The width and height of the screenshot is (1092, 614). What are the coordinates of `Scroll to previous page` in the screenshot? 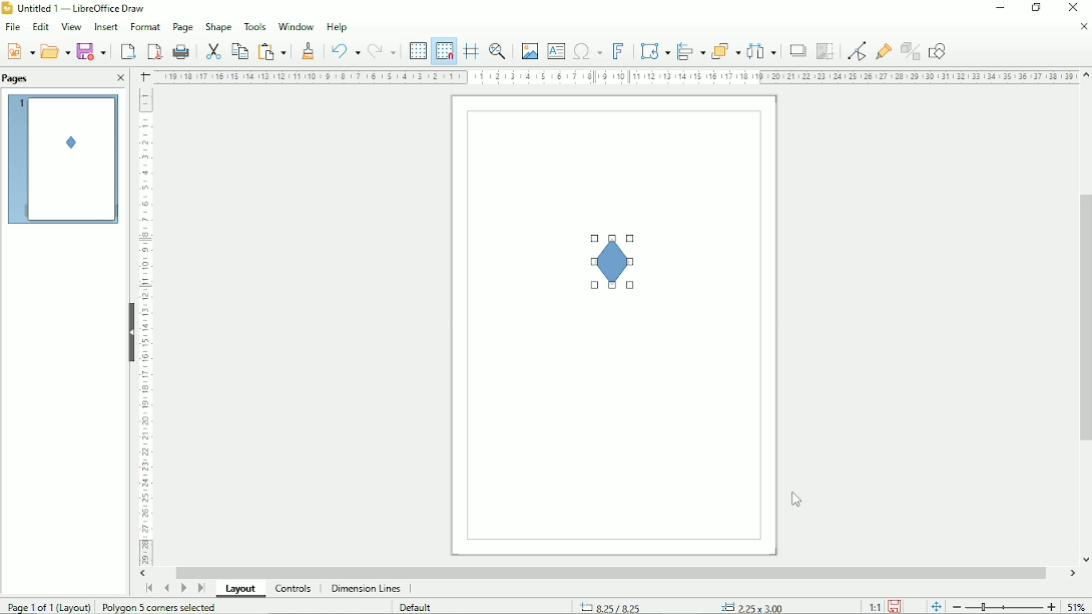 It's located at (166, 588).